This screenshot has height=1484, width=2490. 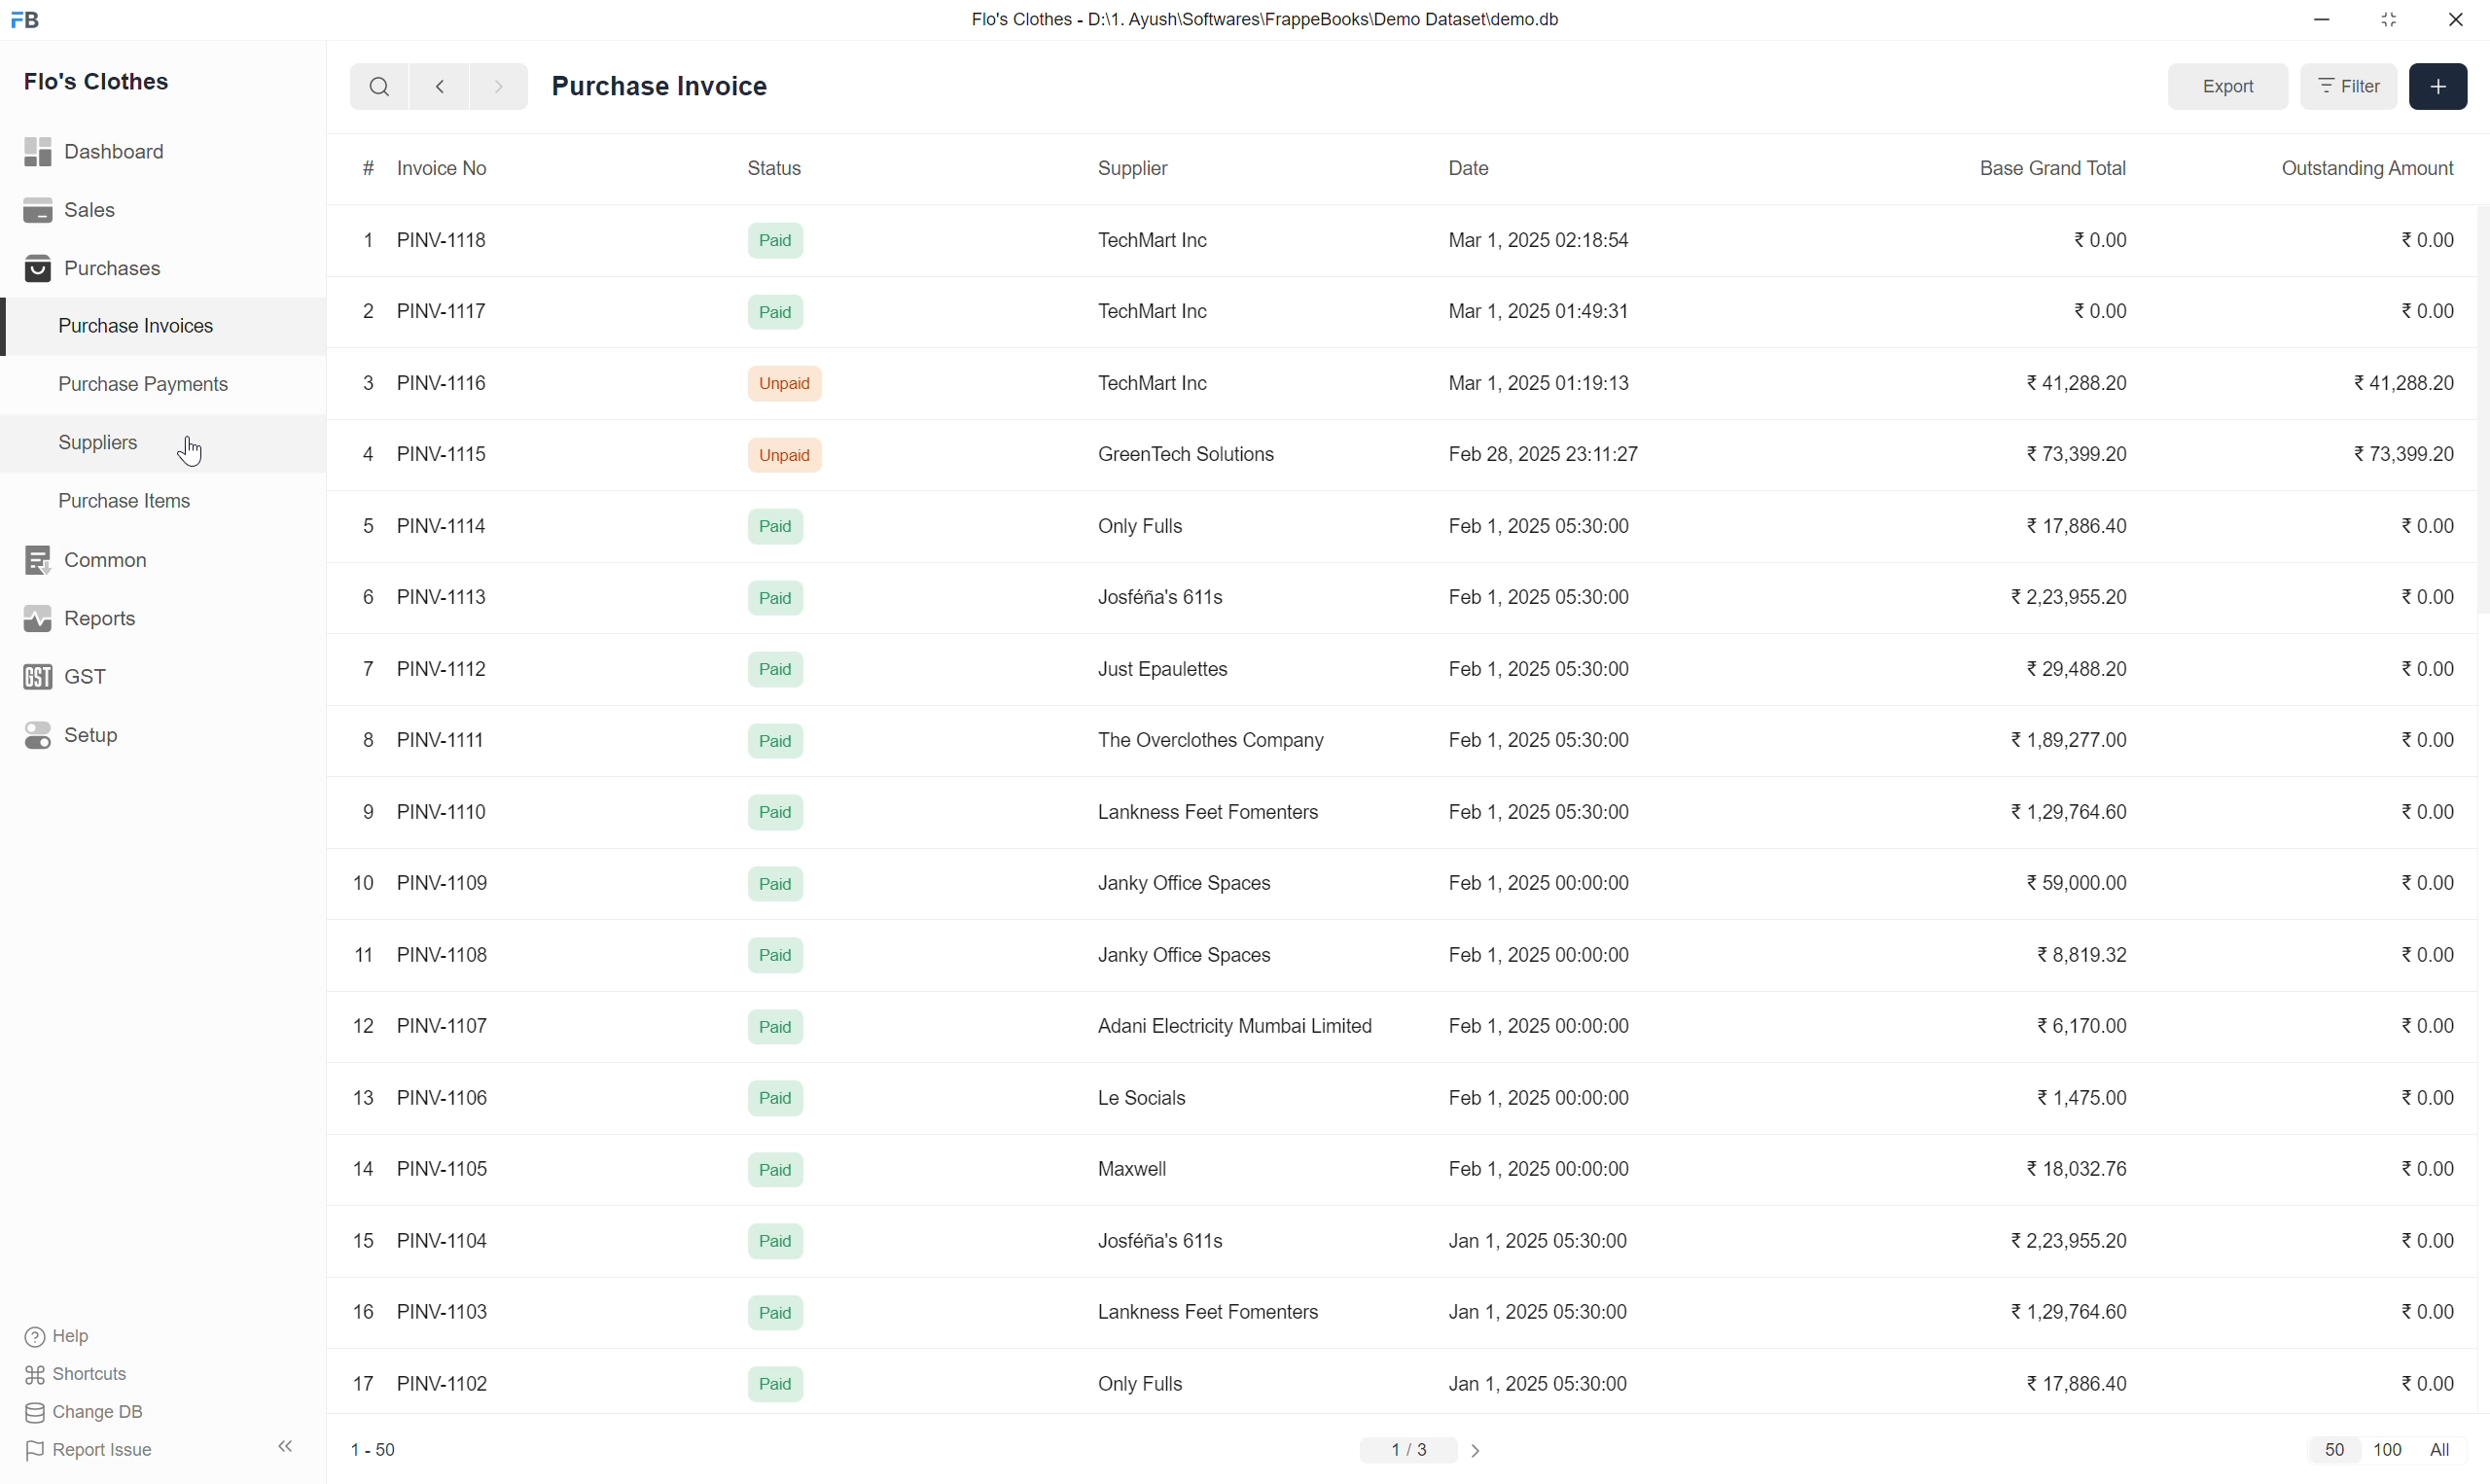 I want to click on Shortcuts, so click(x=74, y=1376).